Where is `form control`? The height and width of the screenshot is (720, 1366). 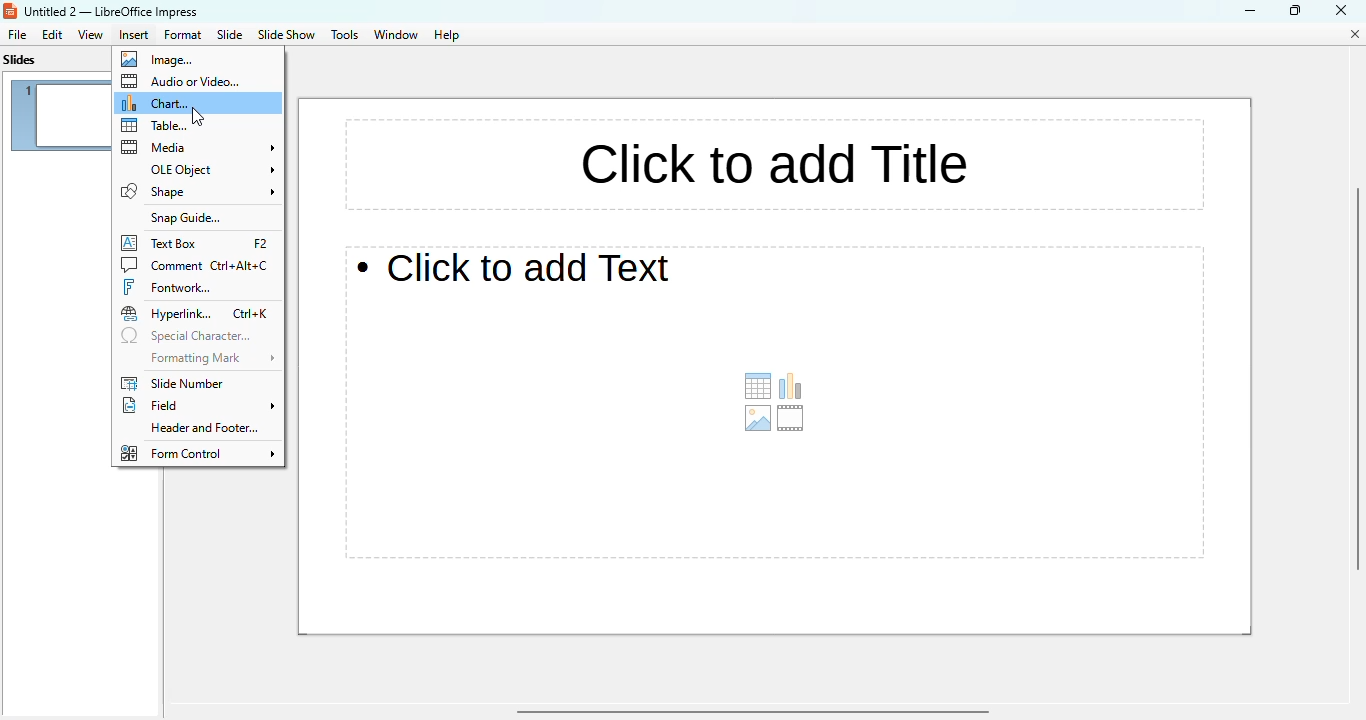
form control is located at coordinates (198, 453).